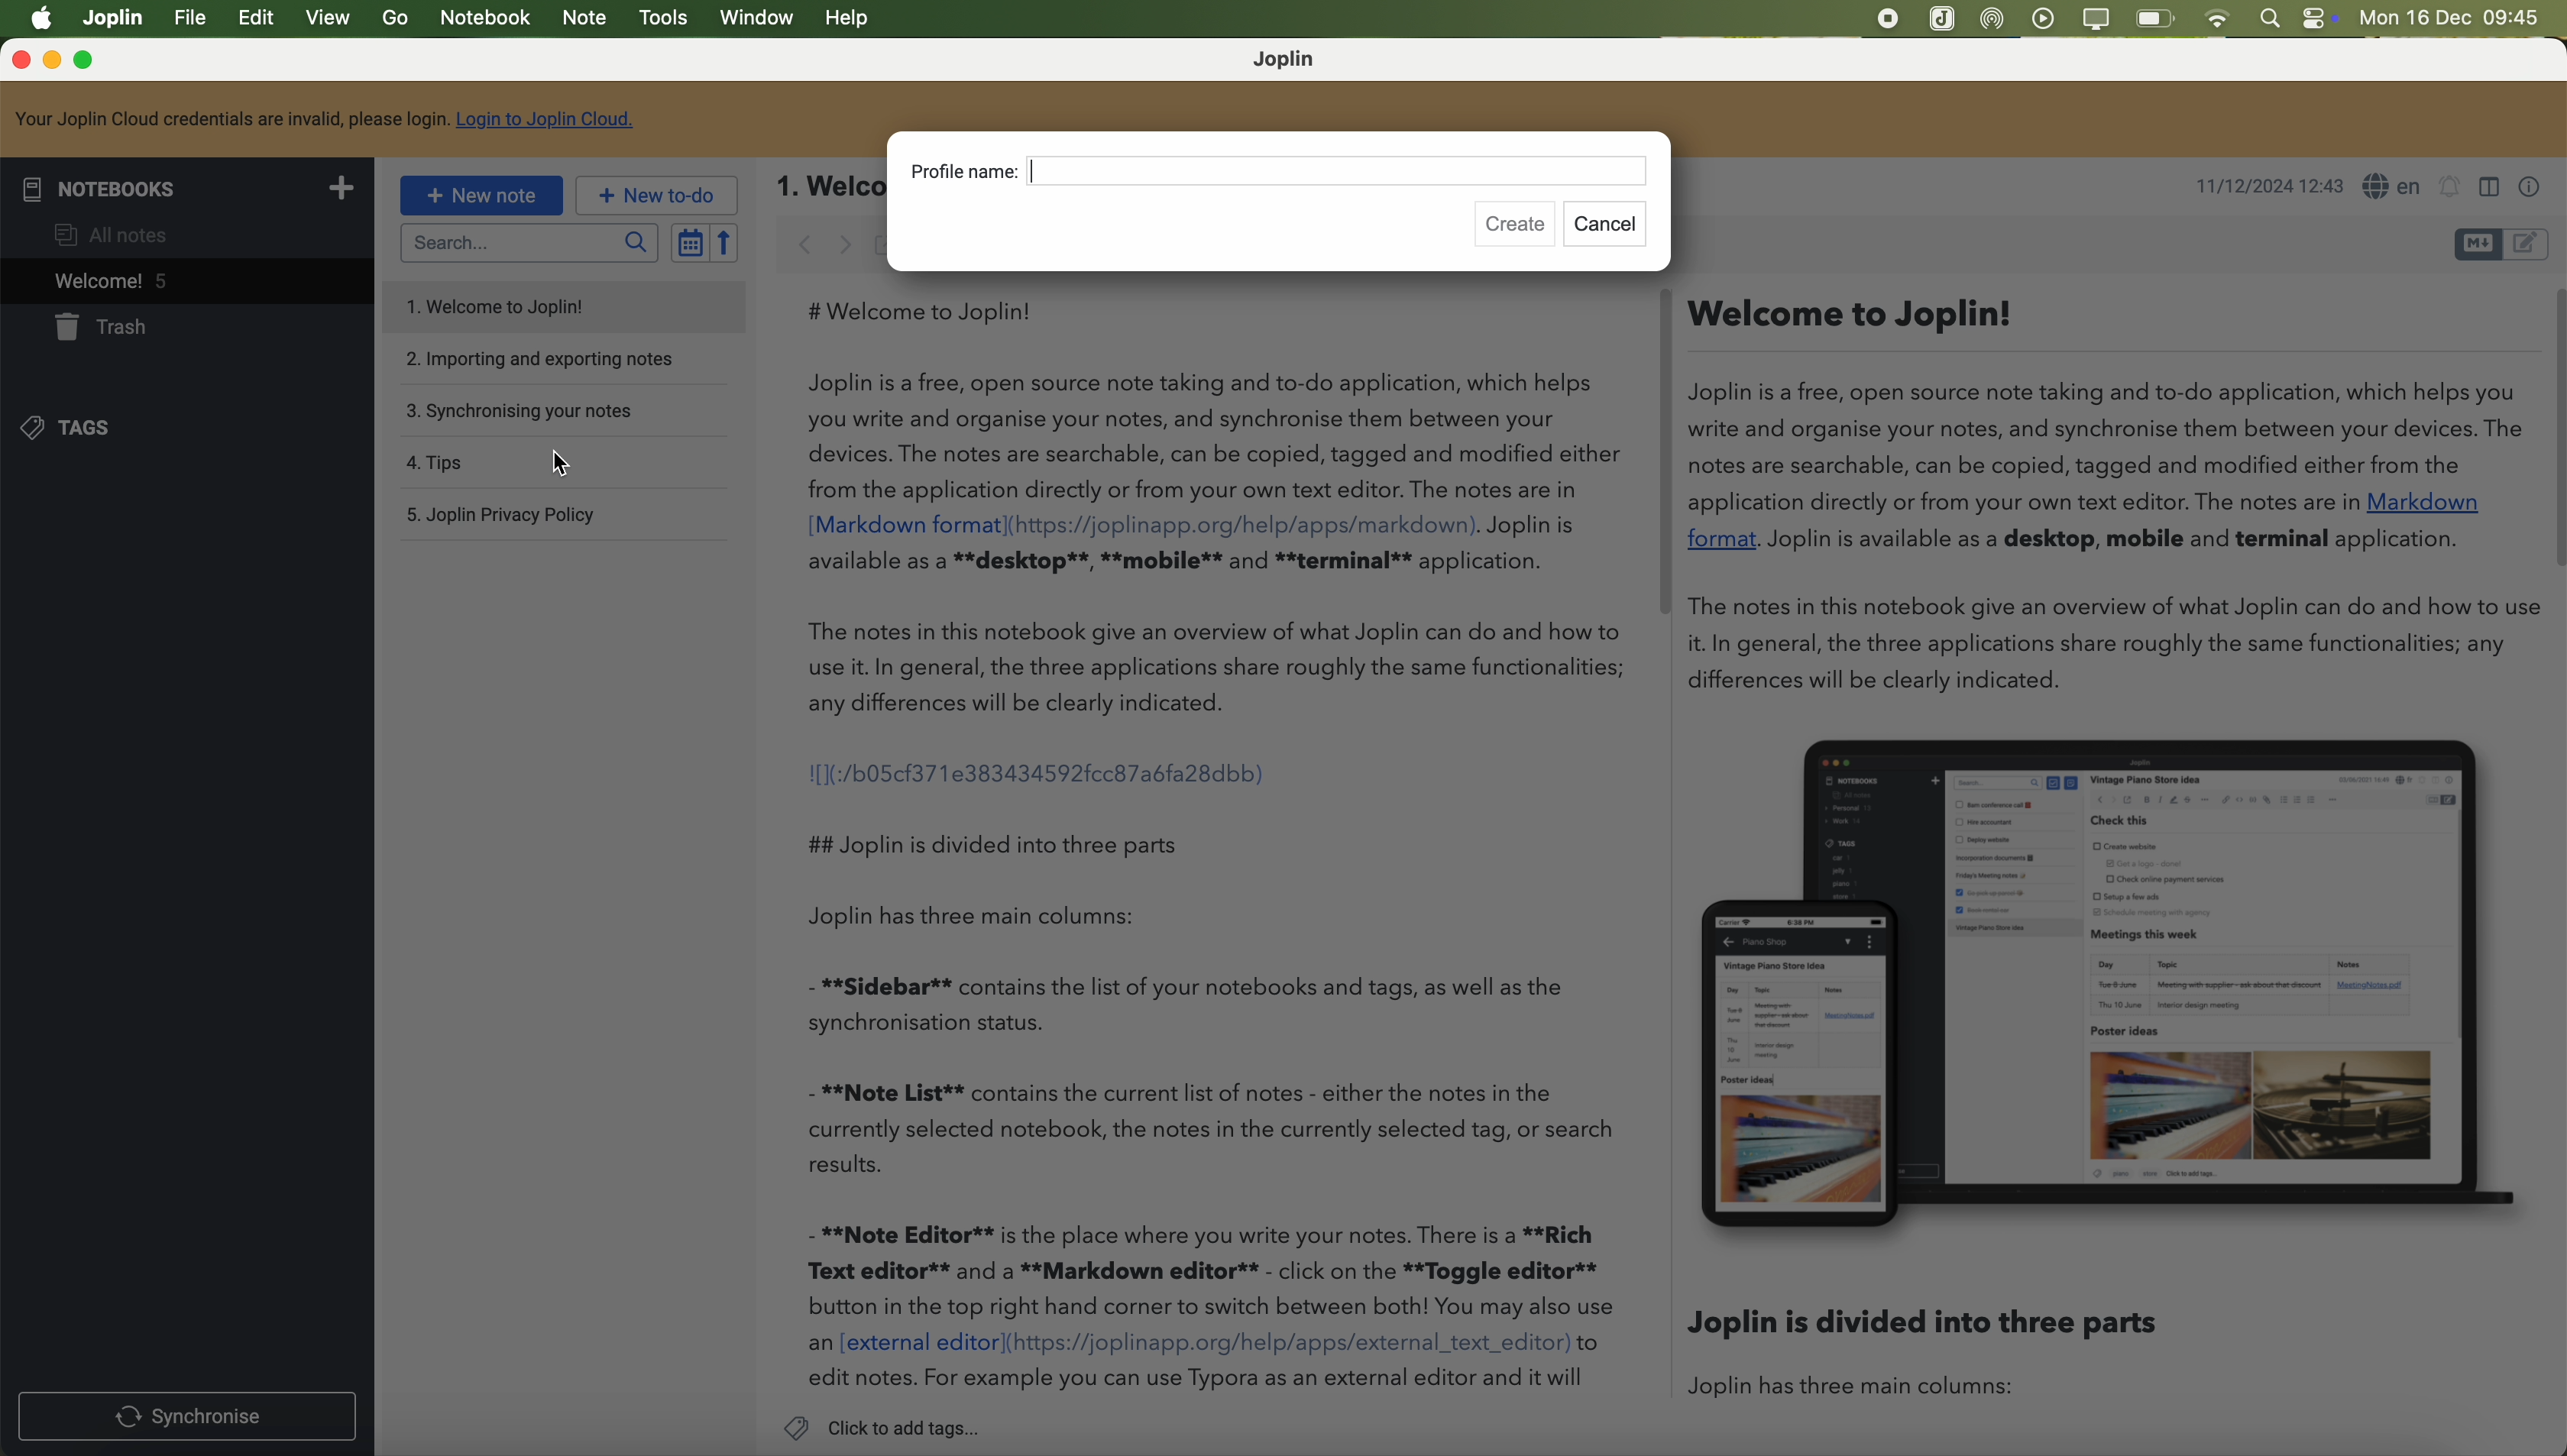 This screenshot has height=1456, width=2567. Describe the element at coordinates (260, 20) in the screenshot. I see `edit` at that location.